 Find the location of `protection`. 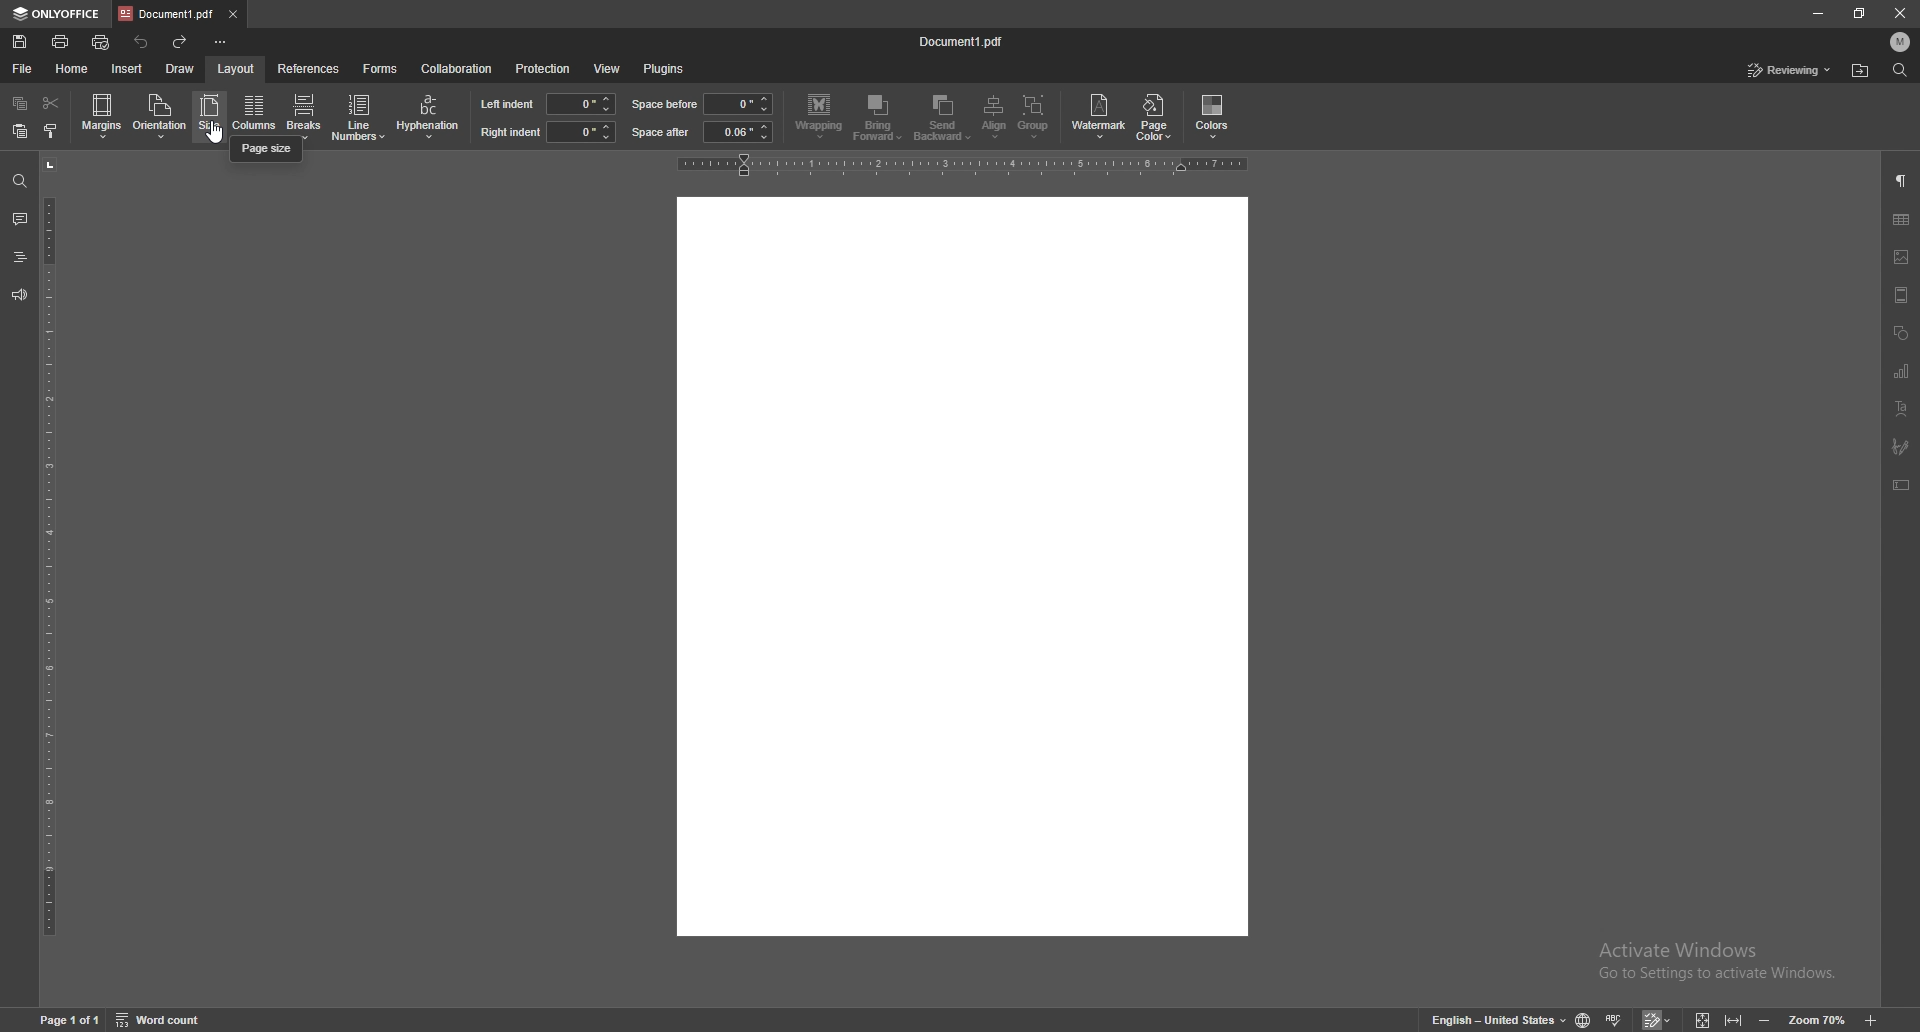

protection is located at coordinates (542, 69).